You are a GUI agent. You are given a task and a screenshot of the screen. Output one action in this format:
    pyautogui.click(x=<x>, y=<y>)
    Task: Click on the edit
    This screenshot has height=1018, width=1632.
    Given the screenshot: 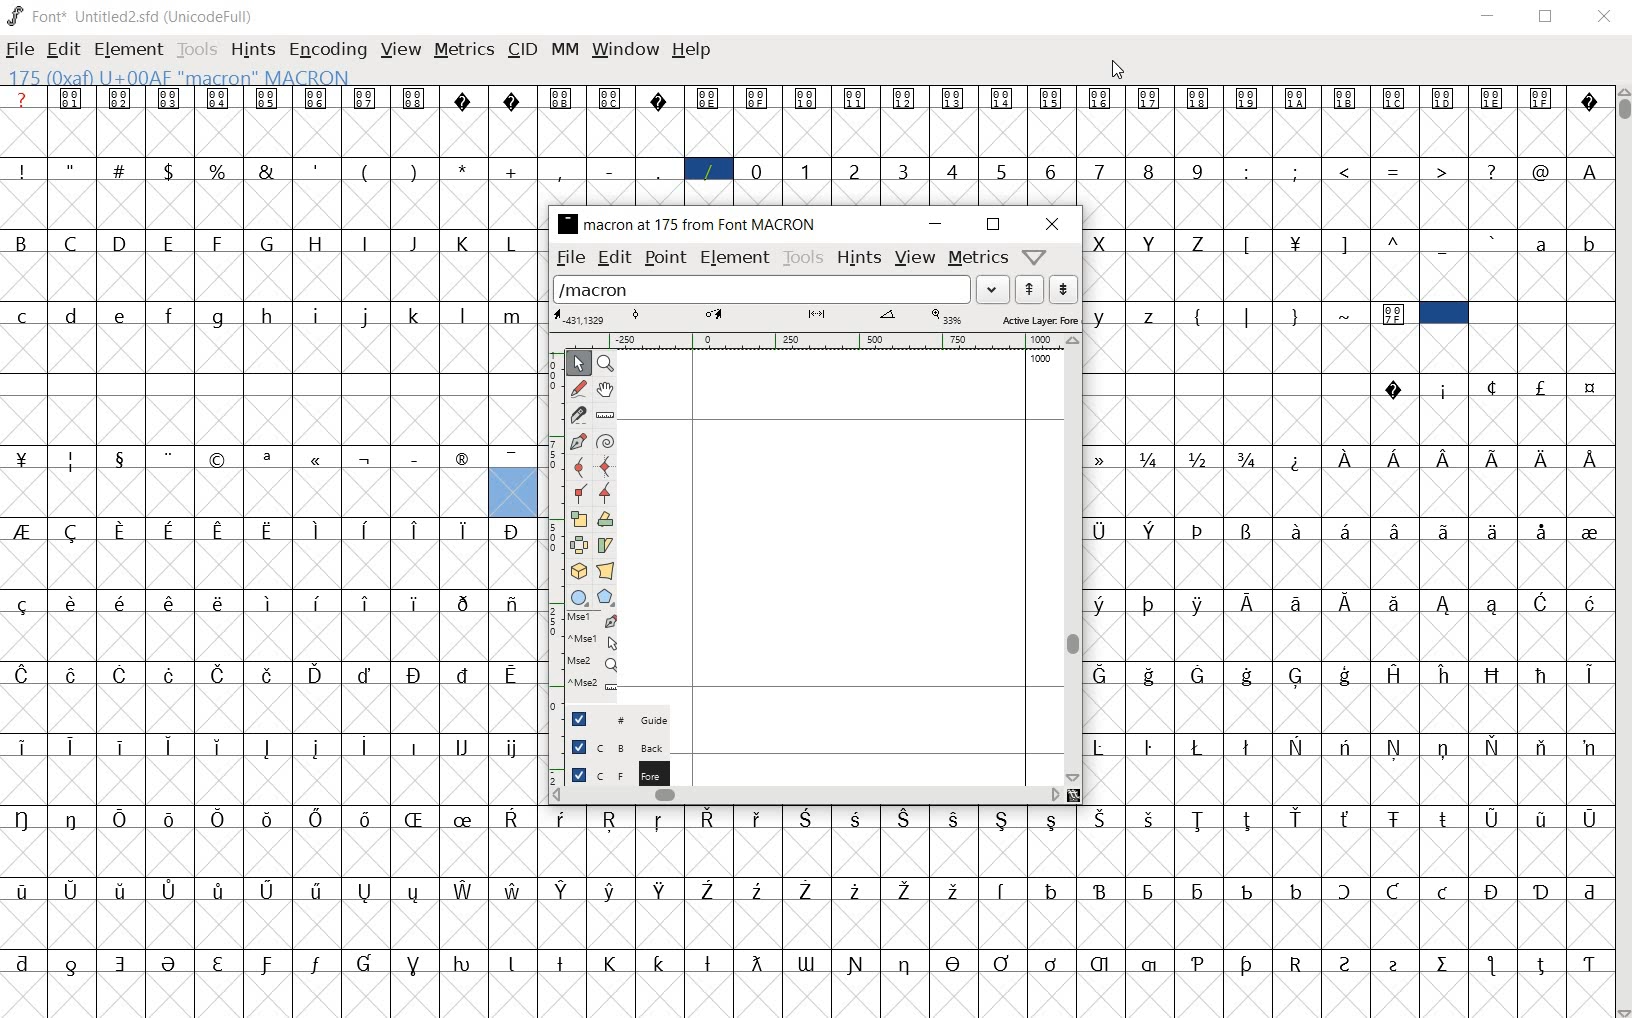 What is the action you would take?
    pyautogui.click(x=63, y=49)
    